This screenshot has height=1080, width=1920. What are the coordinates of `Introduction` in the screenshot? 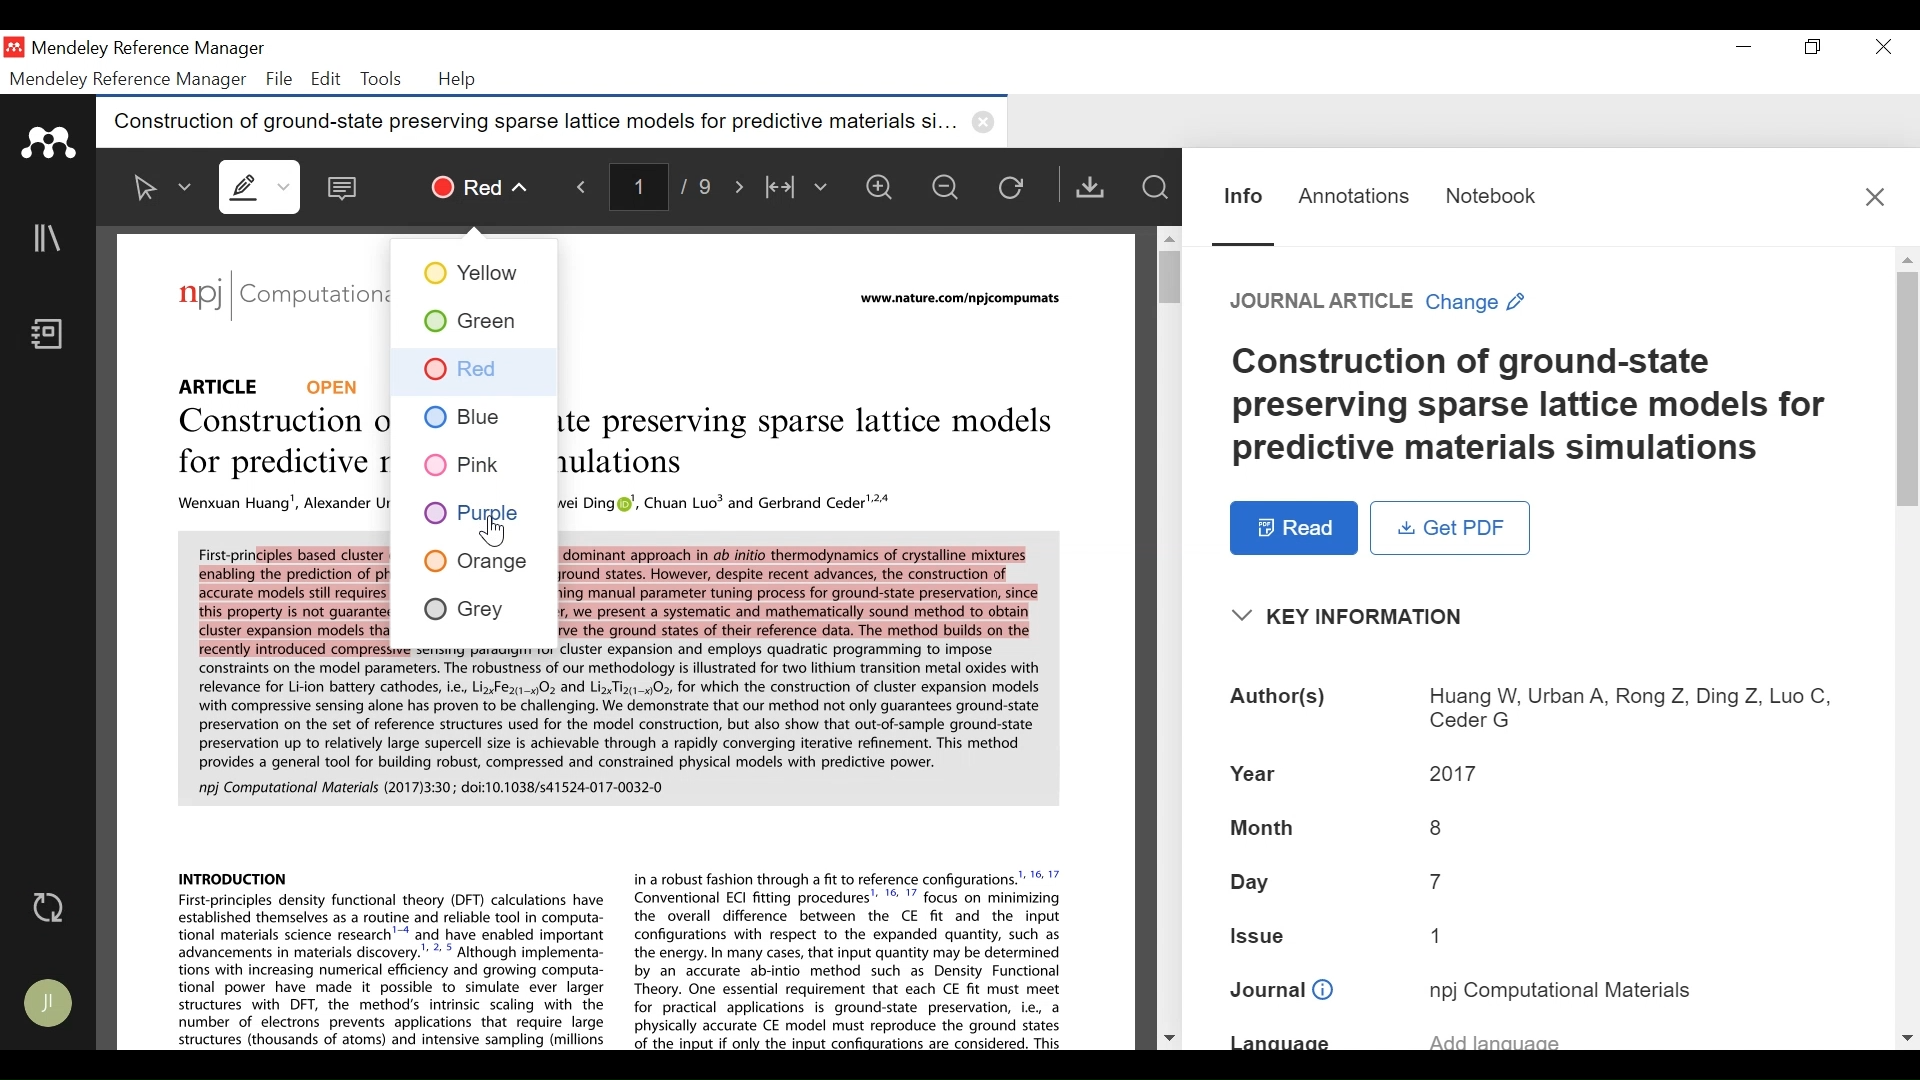 It's located at (616, 956).